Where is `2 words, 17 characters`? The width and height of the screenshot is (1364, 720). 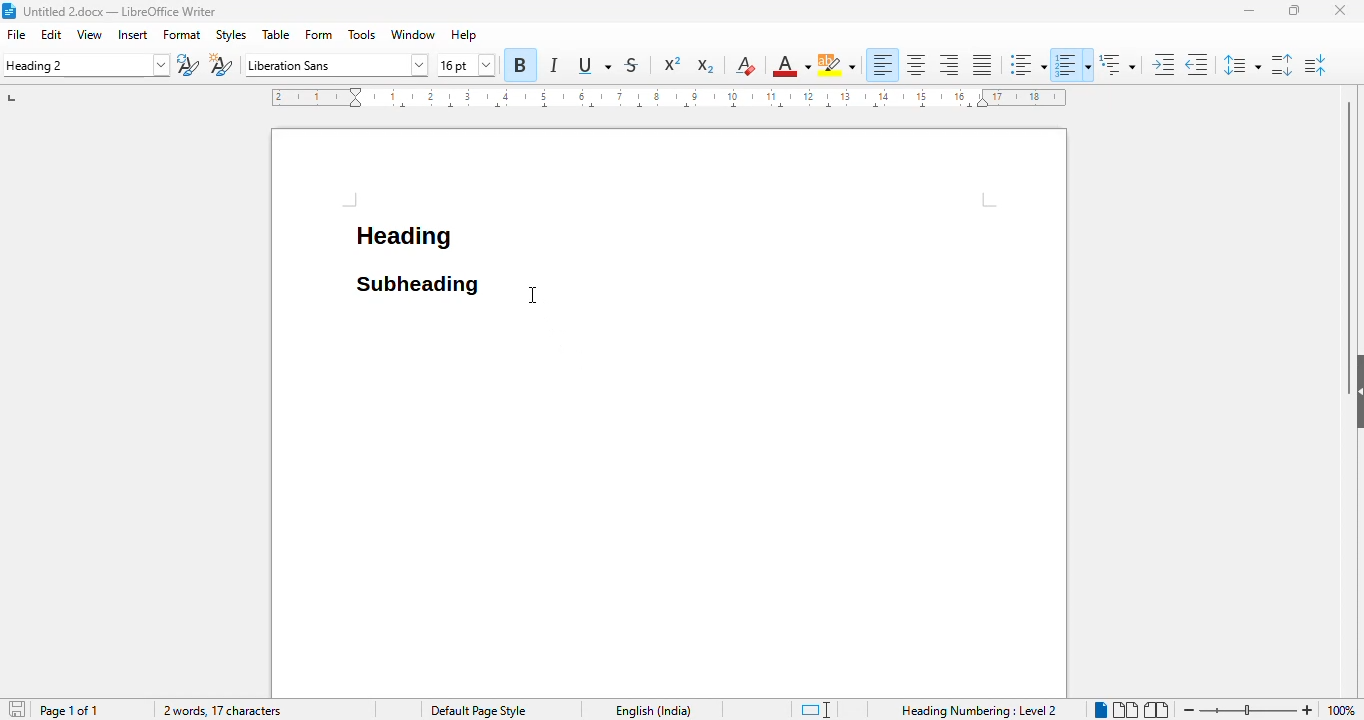
2 words, 17 characters is located at coordinates (223, 711).